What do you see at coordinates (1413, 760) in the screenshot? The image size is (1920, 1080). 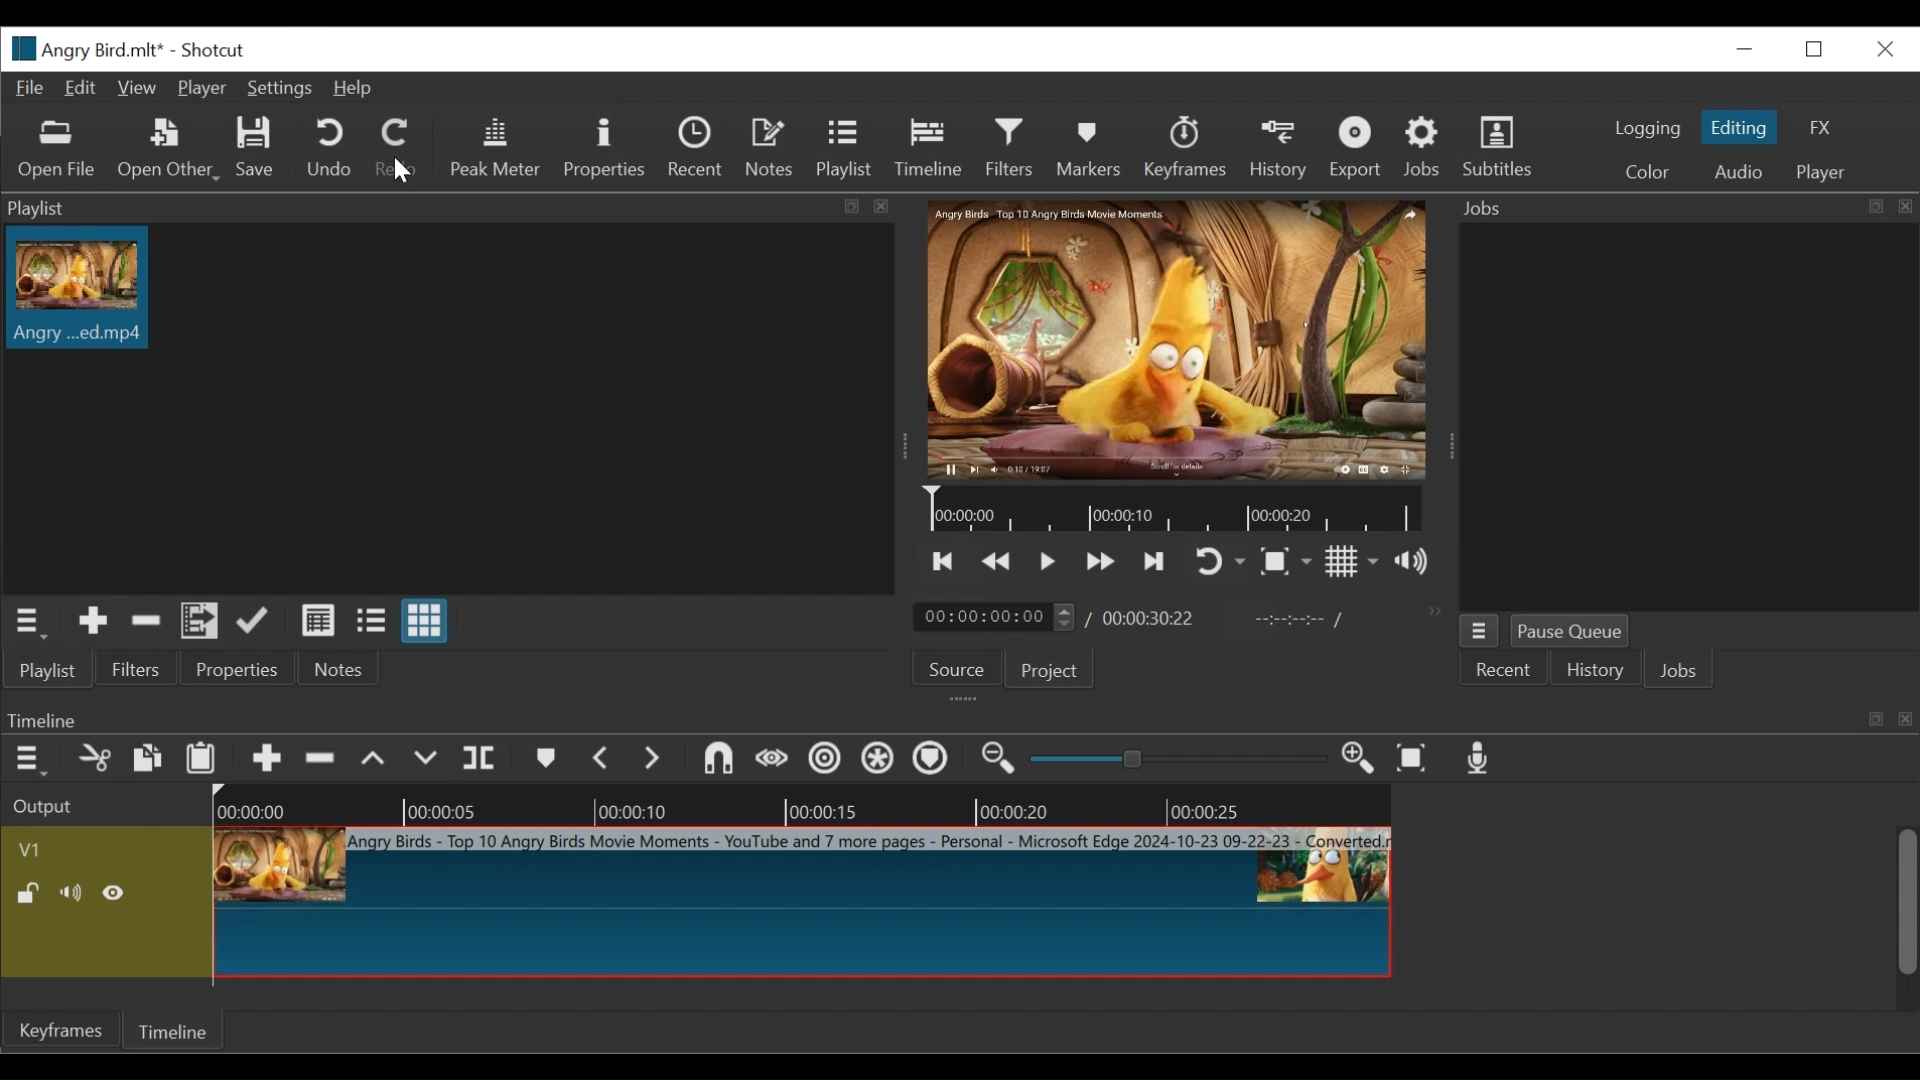 I see `Zoom timeline to fit` at bounding box center [1413, 760].